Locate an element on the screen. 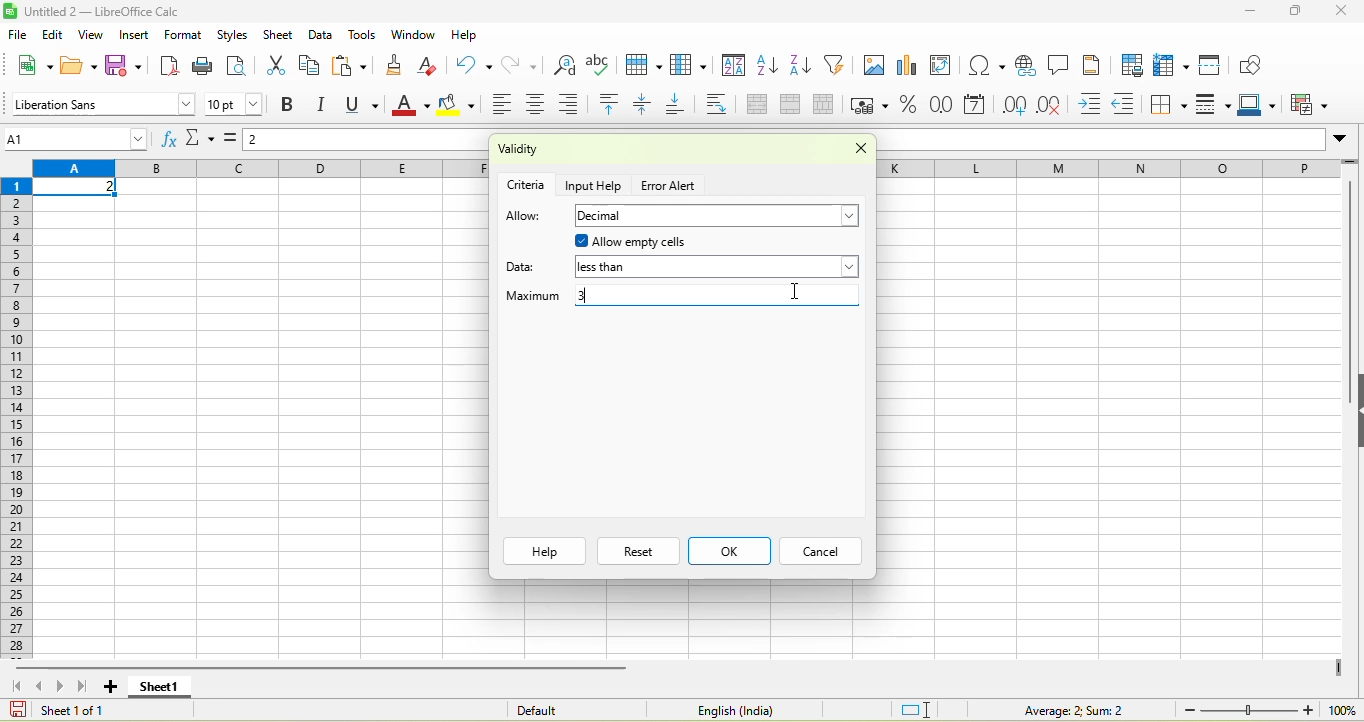 The height and width of the screenshot is (722, 1364). image is located at coordinates (873, 67).